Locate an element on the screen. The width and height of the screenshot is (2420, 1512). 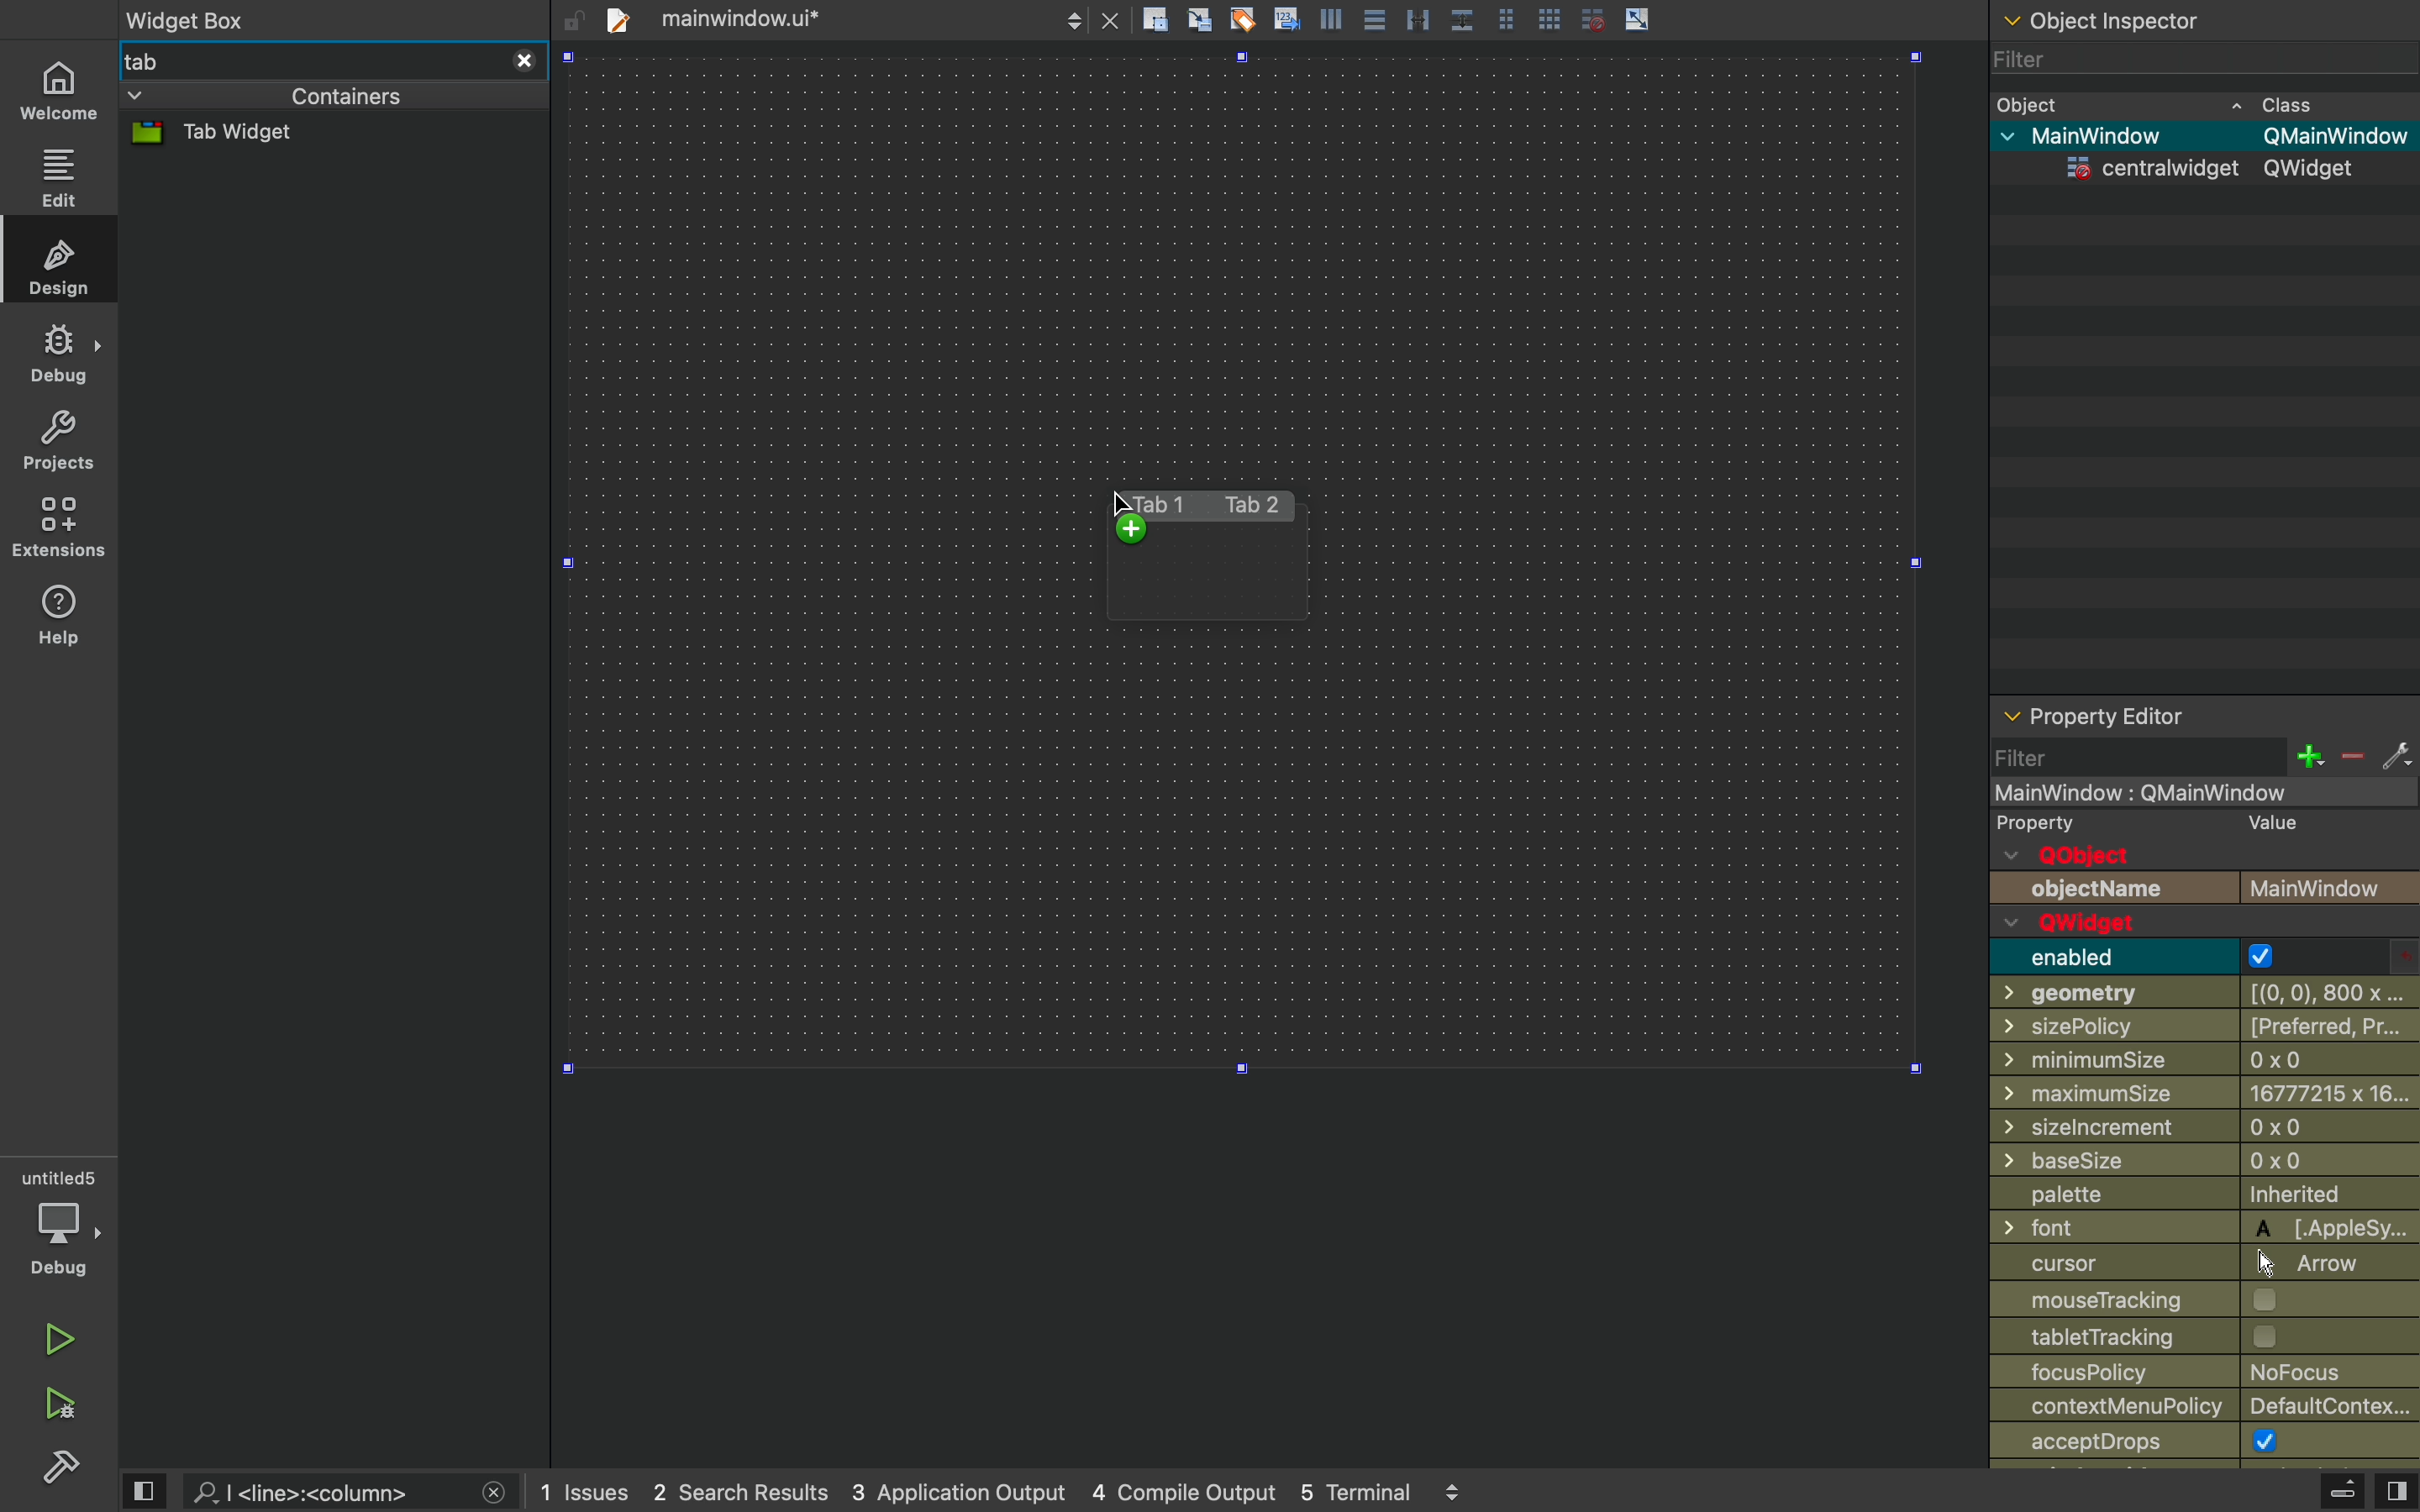
mainwindow is located at coordinates (2204, 793).